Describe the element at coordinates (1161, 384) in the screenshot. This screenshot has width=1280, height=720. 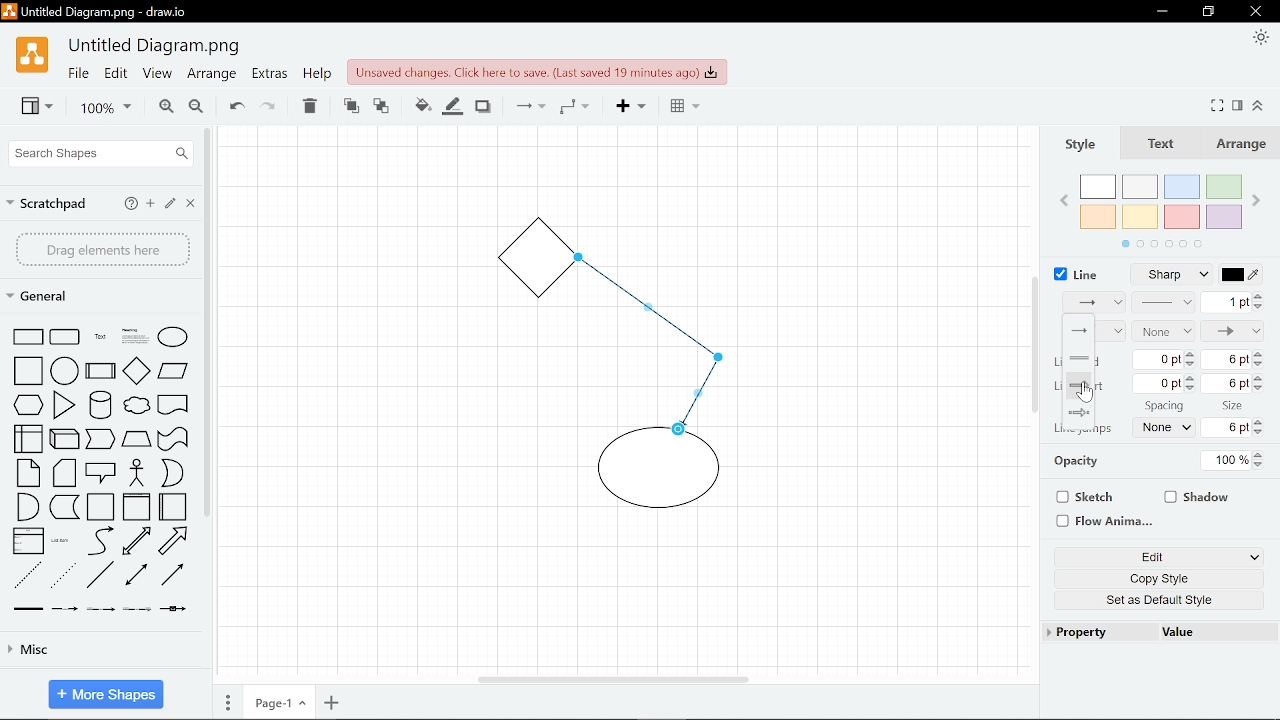
I see `Line start spacing` at that location.